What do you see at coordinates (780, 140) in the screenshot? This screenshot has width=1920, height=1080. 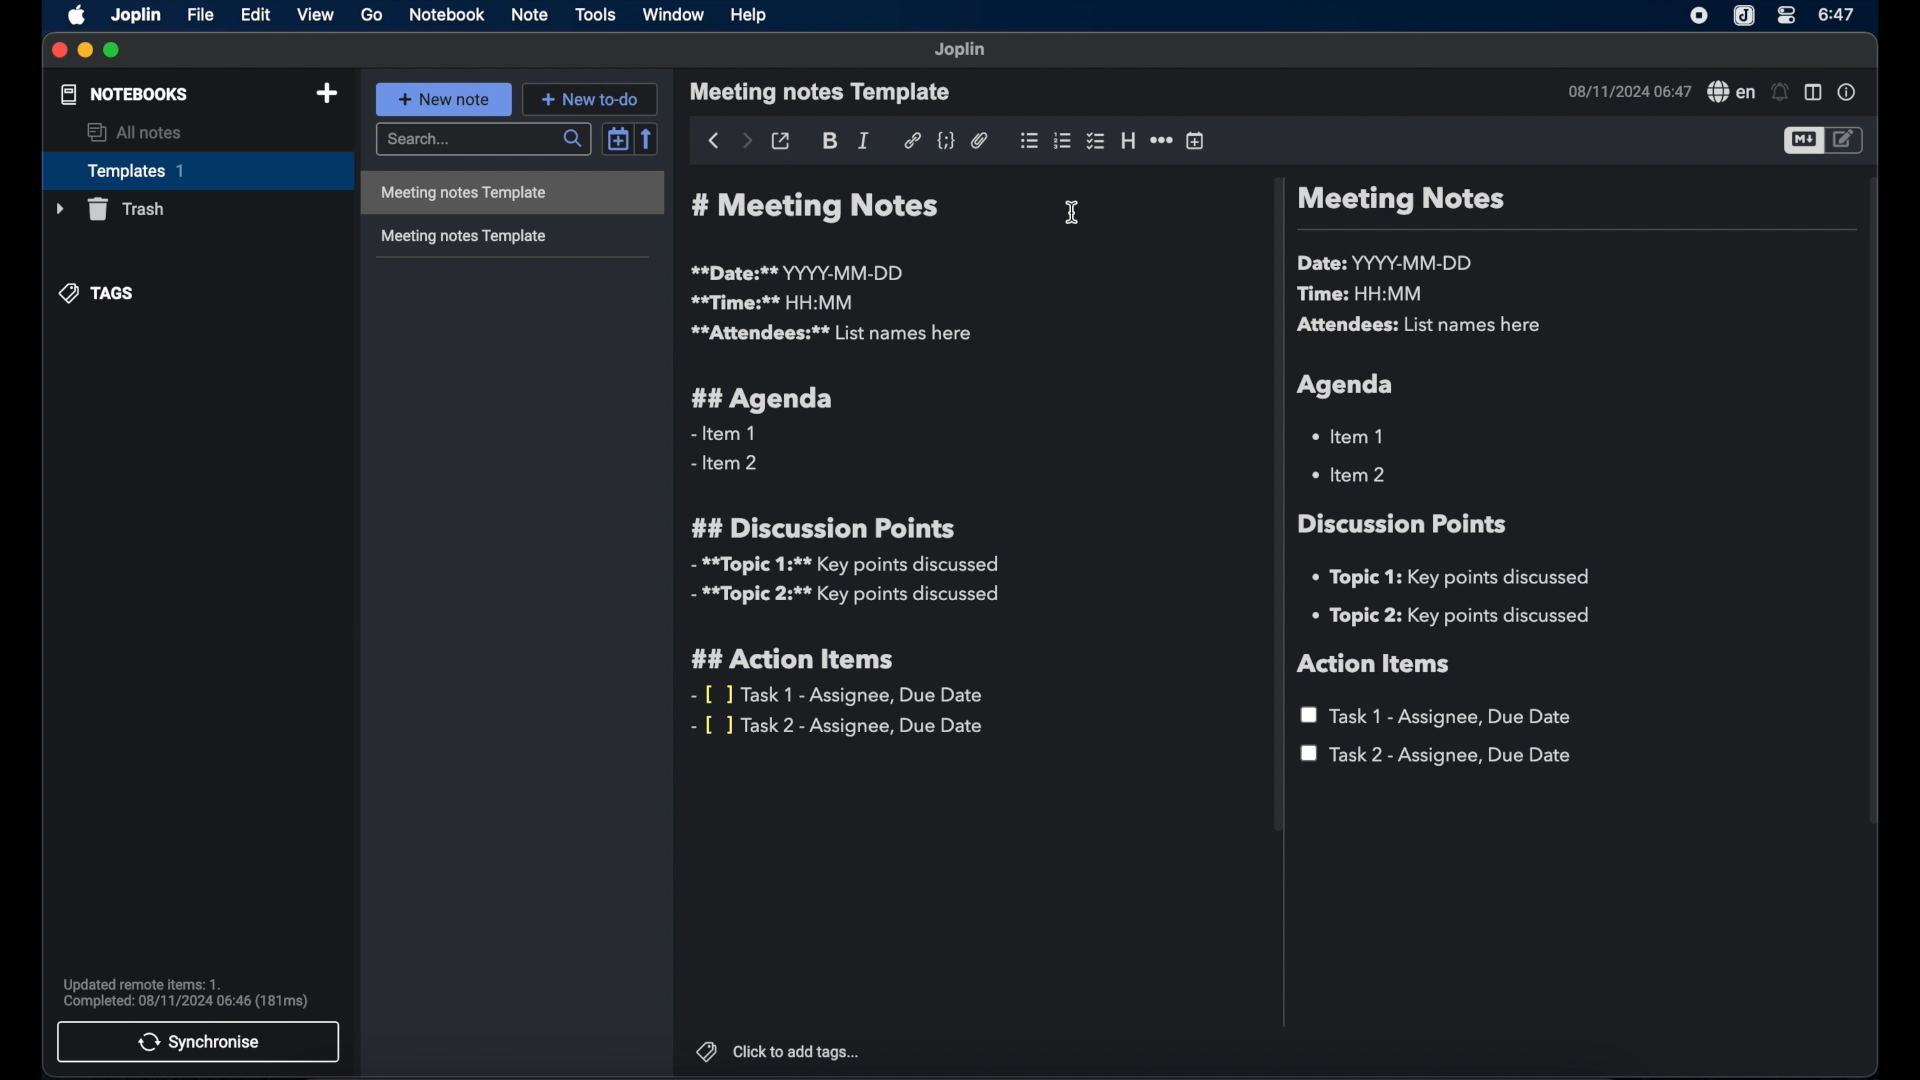 I see `toggle external editing` at bounding box center [780, 140].